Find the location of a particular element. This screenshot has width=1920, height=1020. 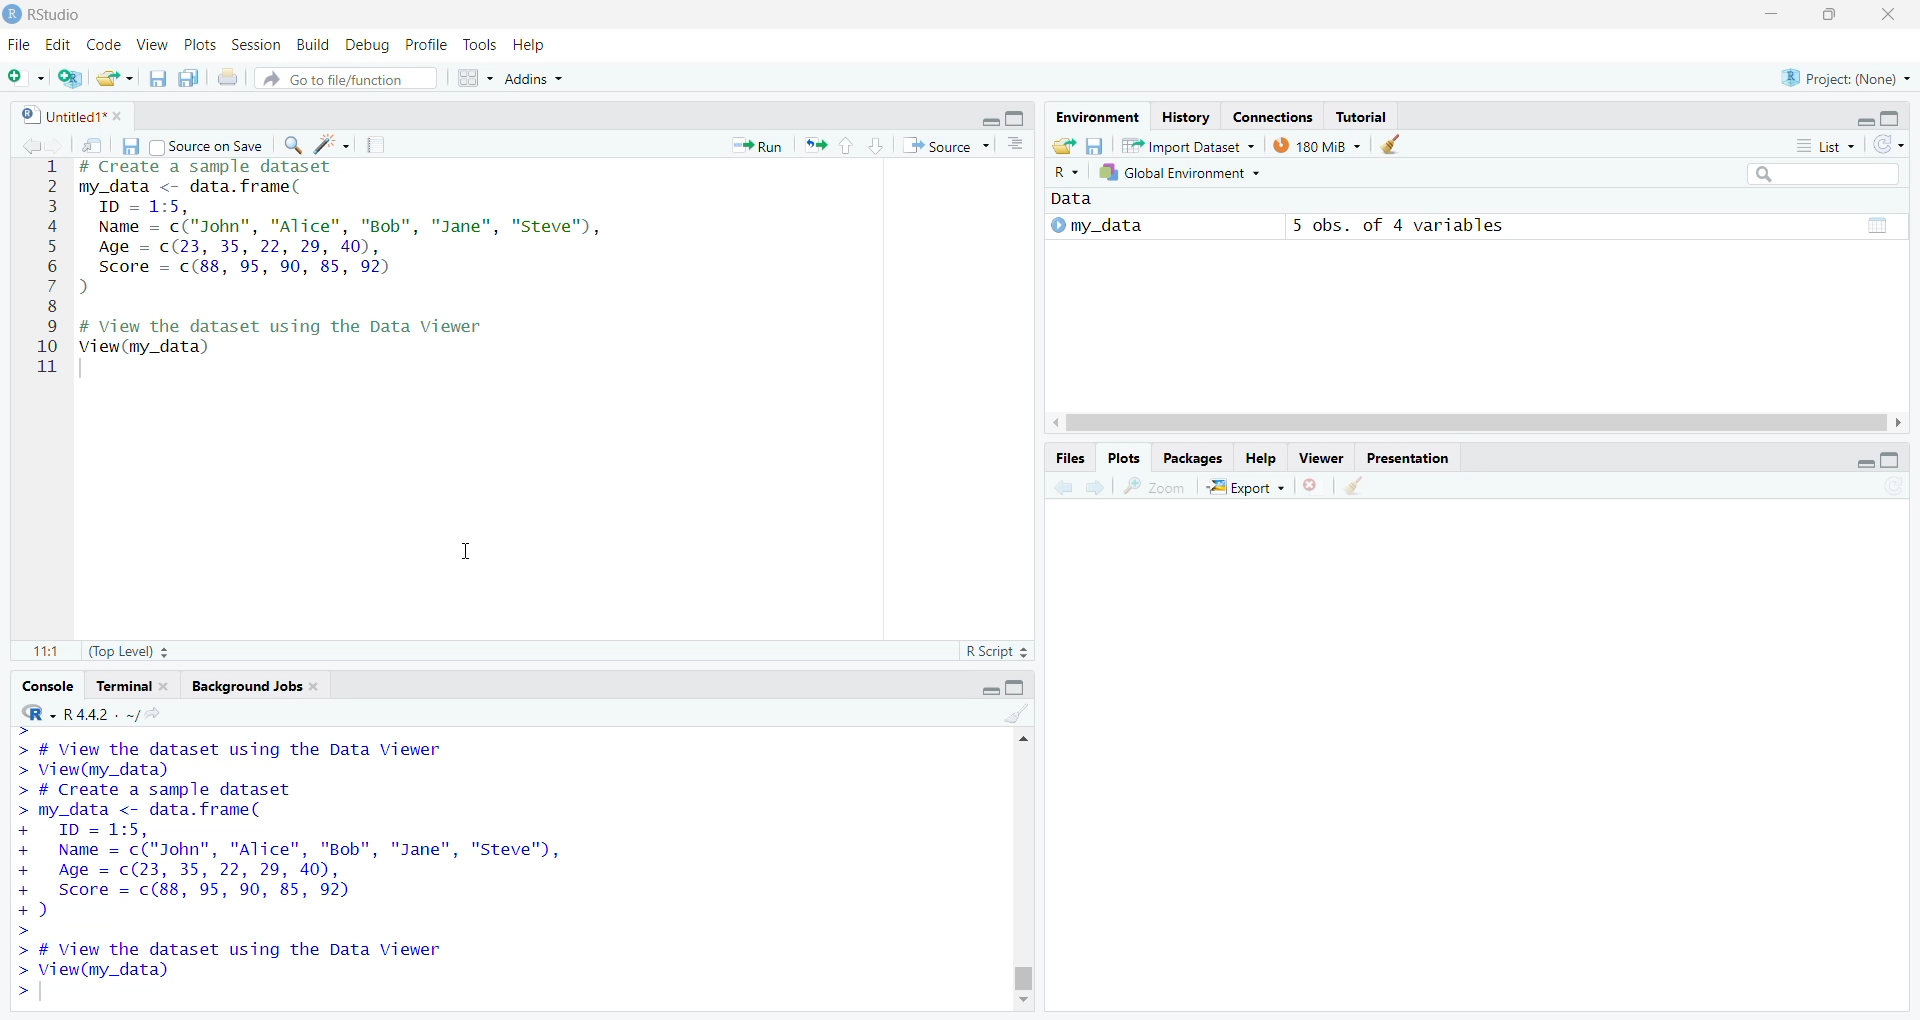

Edit is located at coordinates (60, 45).